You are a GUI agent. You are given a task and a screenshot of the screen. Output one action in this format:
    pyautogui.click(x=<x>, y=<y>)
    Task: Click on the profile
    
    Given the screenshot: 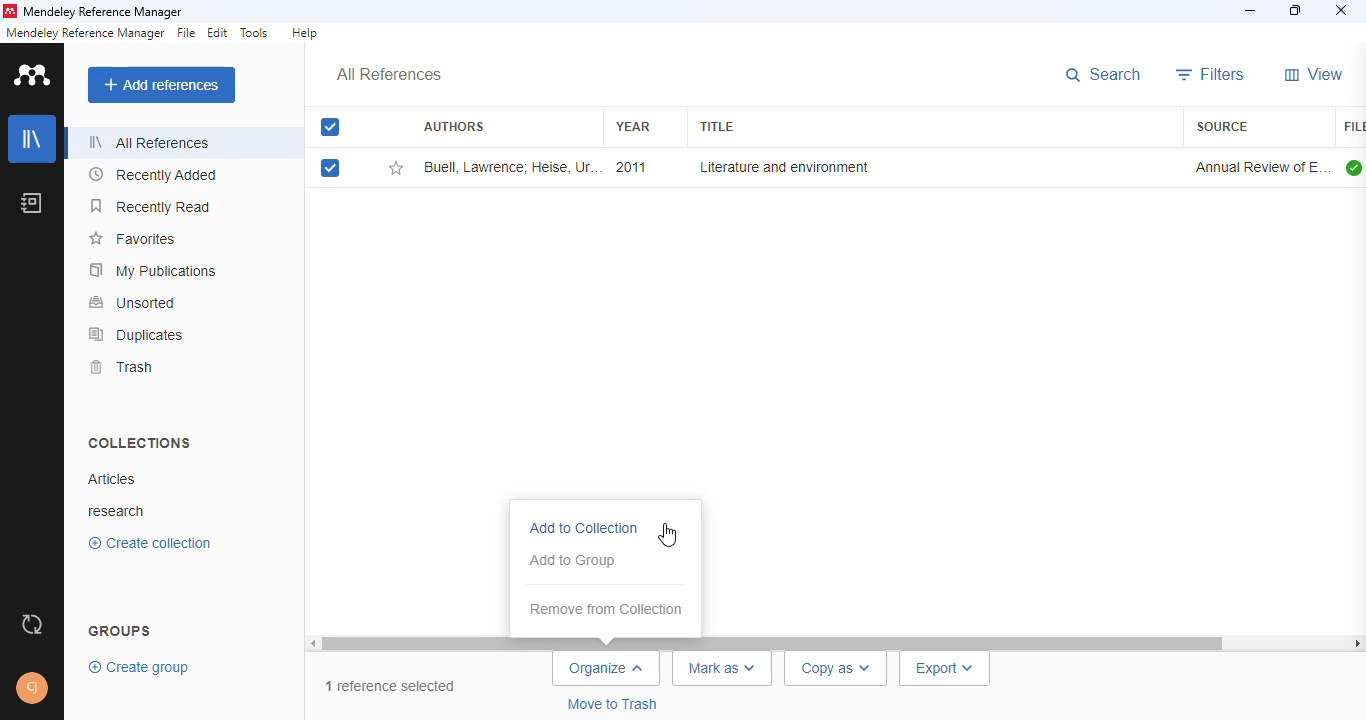 What is the action you would take?
    pyautogui.click(x=32, y=688)
    